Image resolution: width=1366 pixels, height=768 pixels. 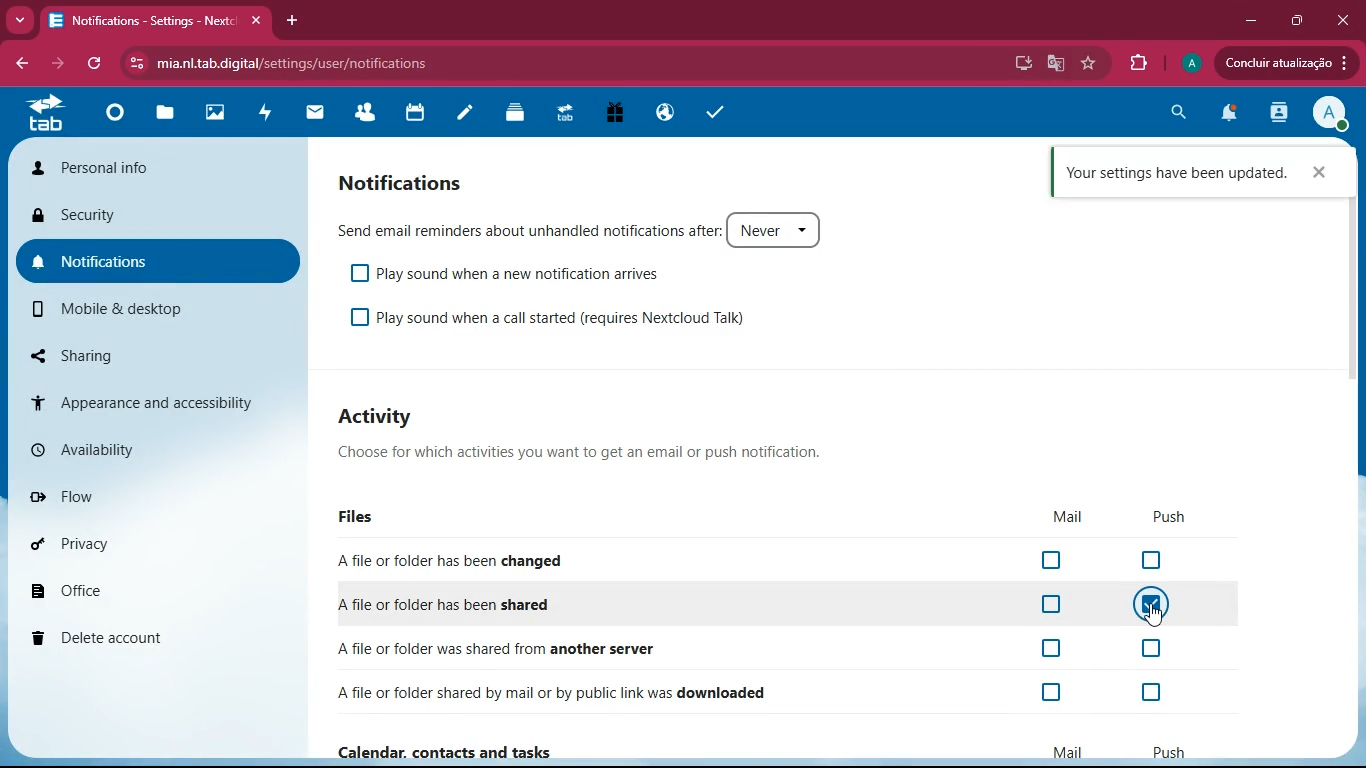 I want to click on close, so click(x=1322, y=177).